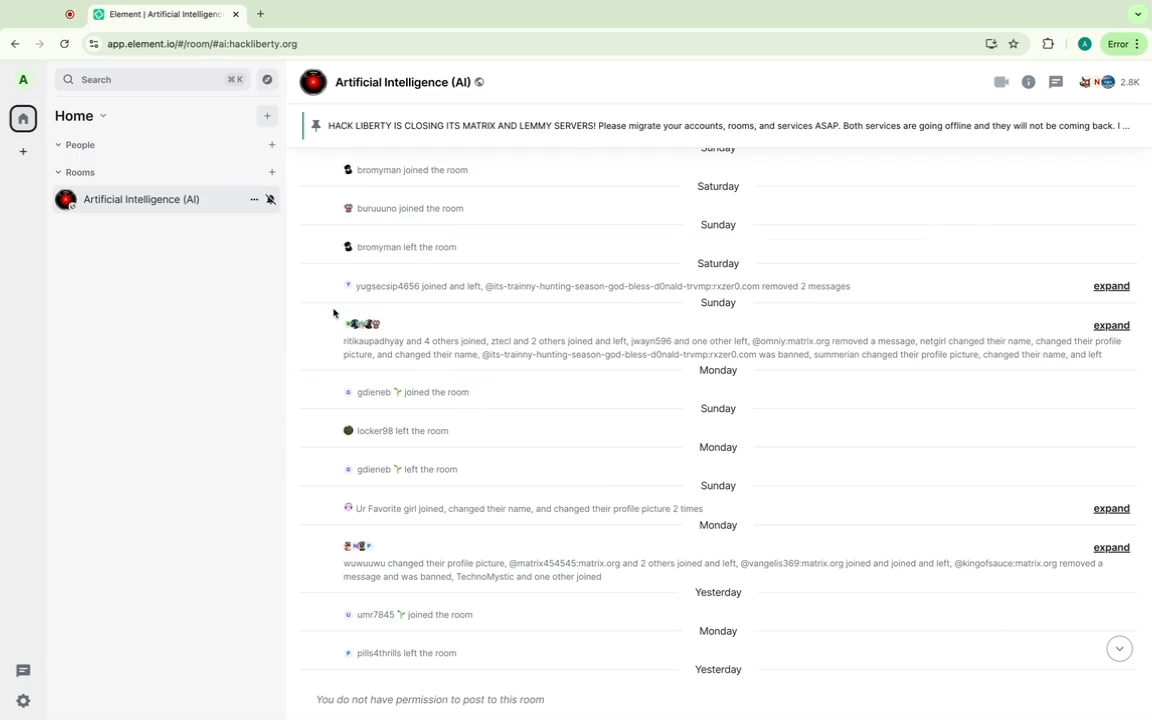 The width and height of the screenshot is (1152, 720). Describe the element at coordinates (333, 312) in the screenshot. I see `` at that location.